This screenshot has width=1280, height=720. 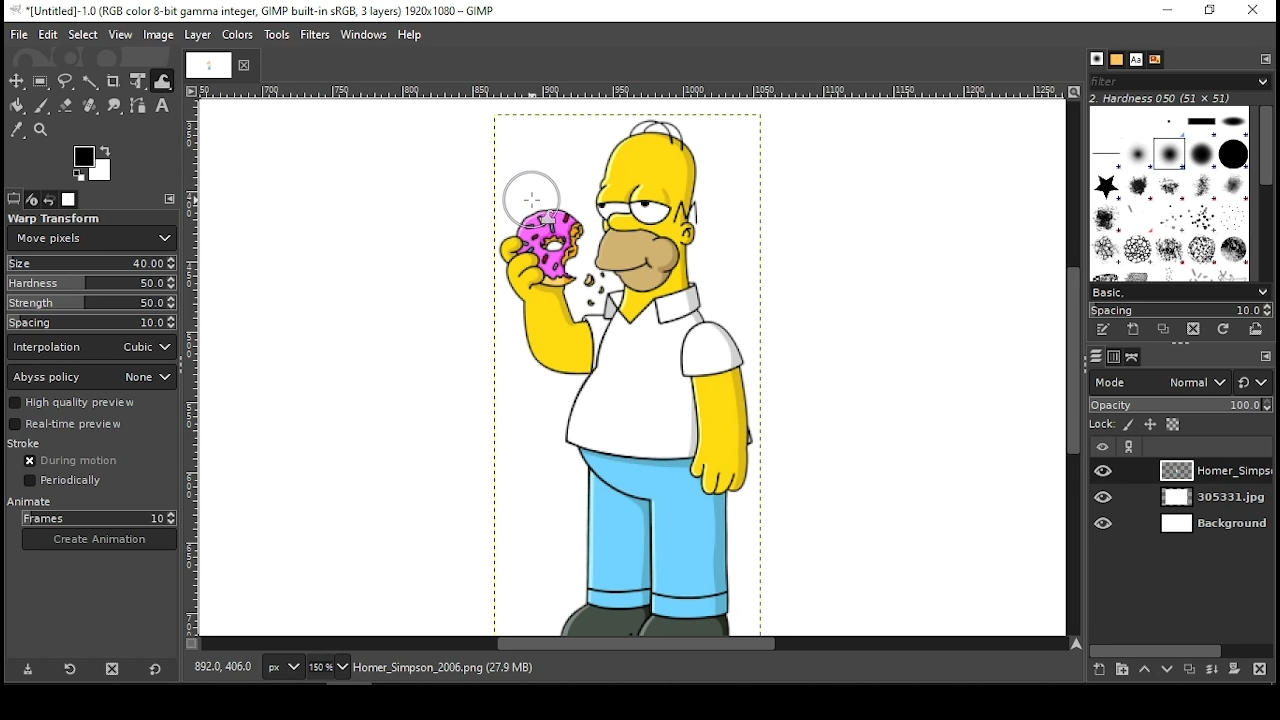 I want to click on icon and filename, so click(x=257, y=10).